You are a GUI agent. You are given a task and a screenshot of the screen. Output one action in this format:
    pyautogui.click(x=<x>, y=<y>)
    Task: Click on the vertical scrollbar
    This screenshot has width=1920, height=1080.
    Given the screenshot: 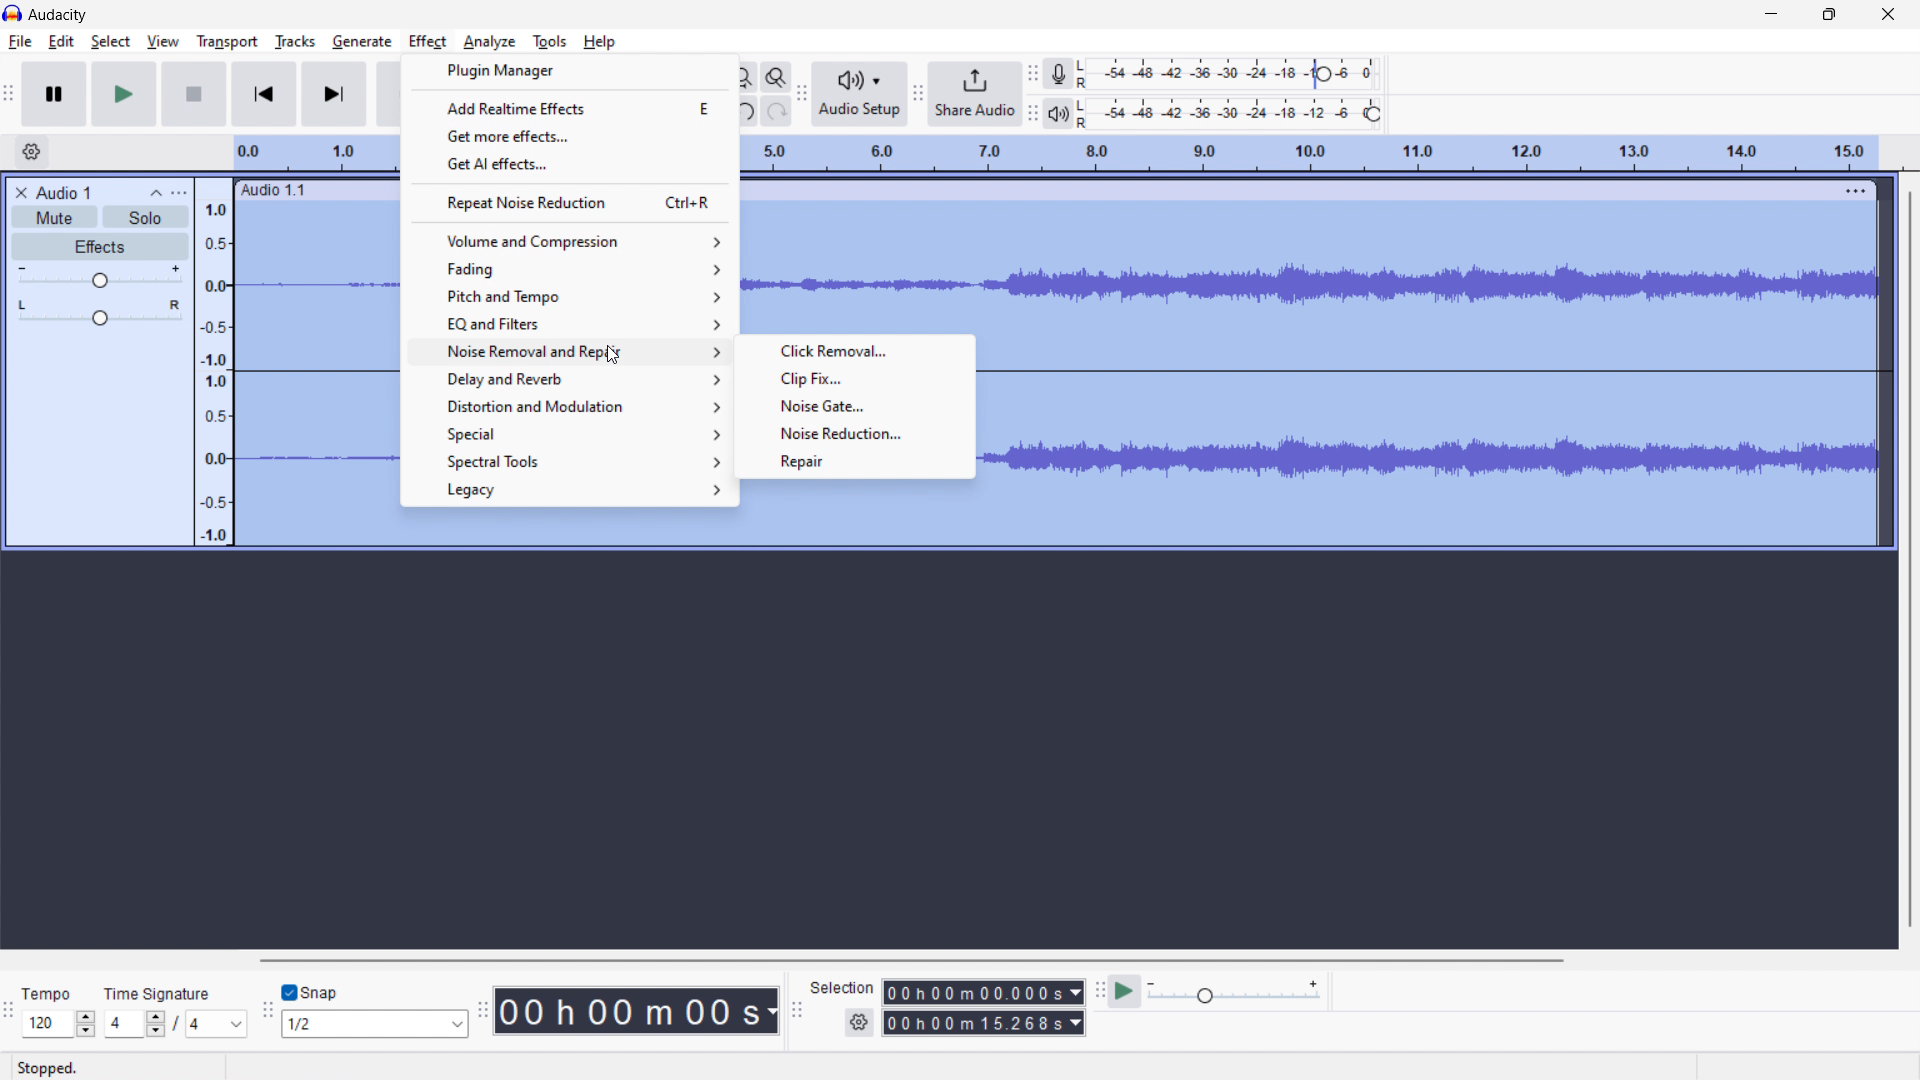 What is the action you would take?
    pyautogui.click(x=1913, y=559)
    